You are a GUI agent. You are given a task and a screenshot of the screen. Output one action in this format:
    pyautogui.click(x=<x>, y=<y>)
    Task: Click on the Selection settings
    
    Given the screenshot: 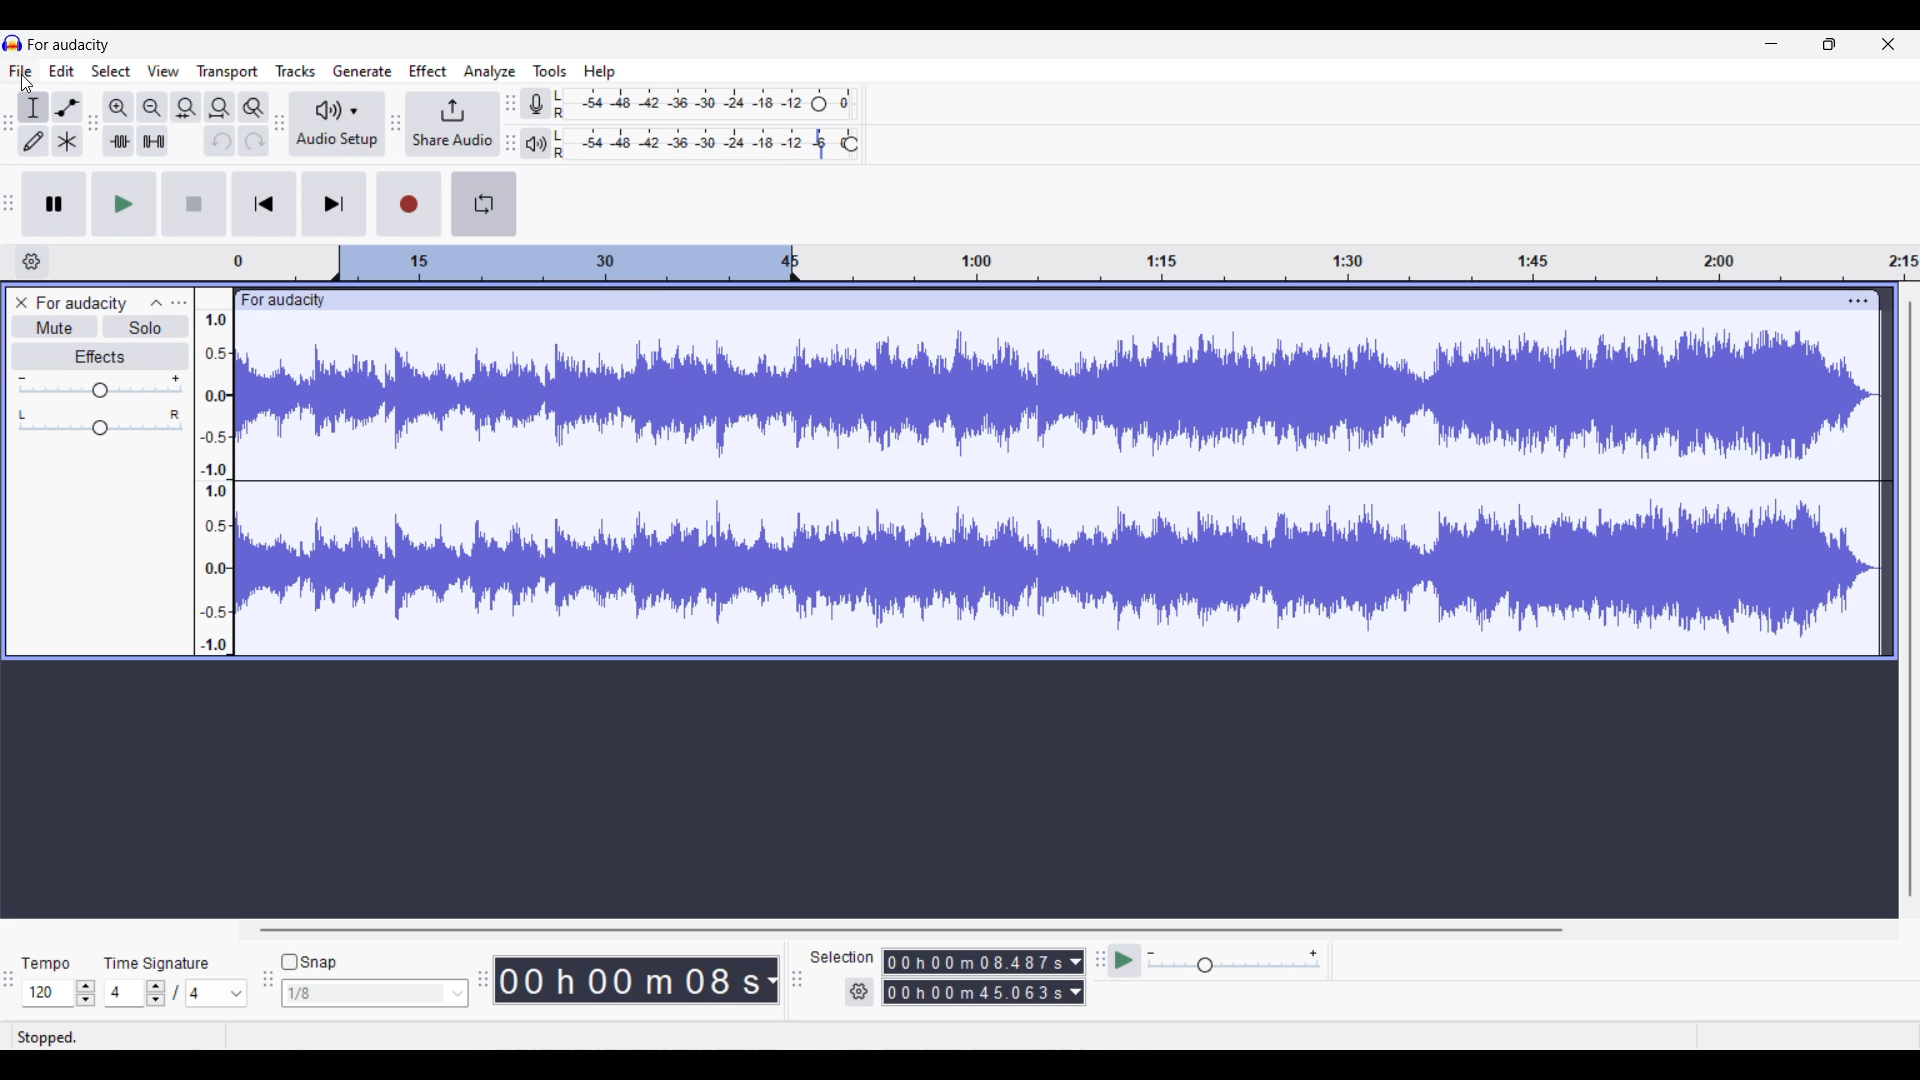 What is the action you would take?
    pyautogui.click(x=860, y=992)
    